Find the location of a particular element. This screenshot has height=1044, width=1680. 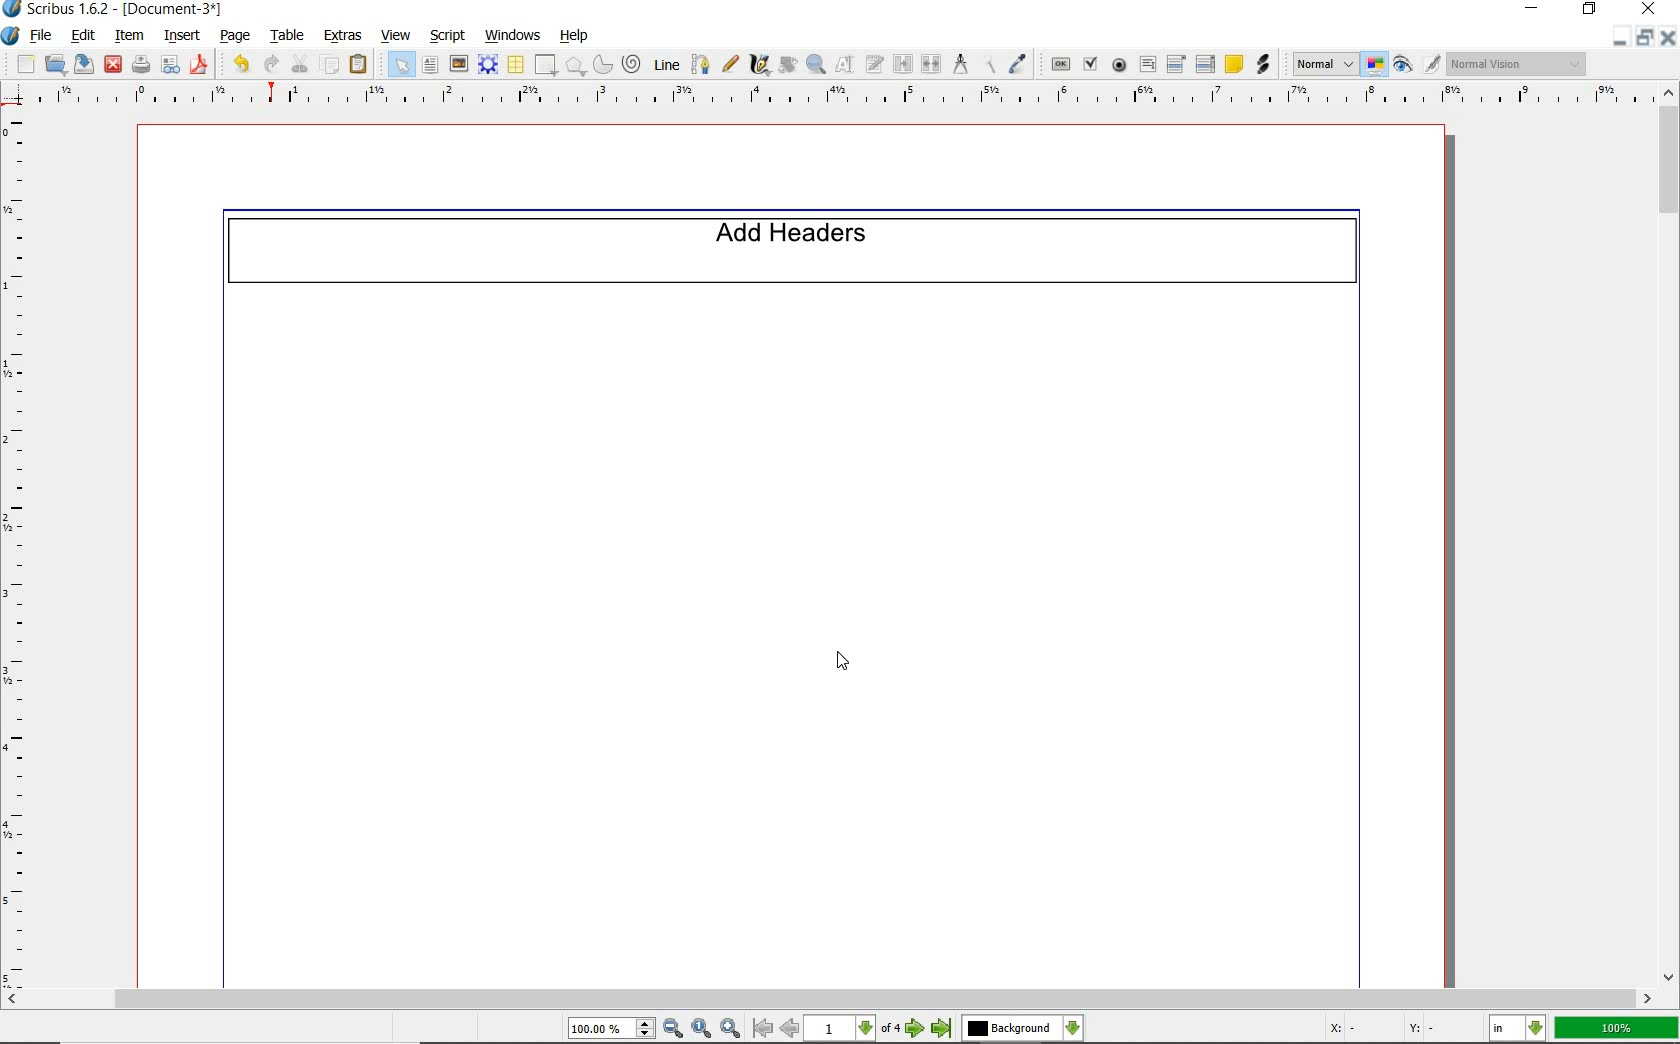

windows is located at coordinates (514, 37).